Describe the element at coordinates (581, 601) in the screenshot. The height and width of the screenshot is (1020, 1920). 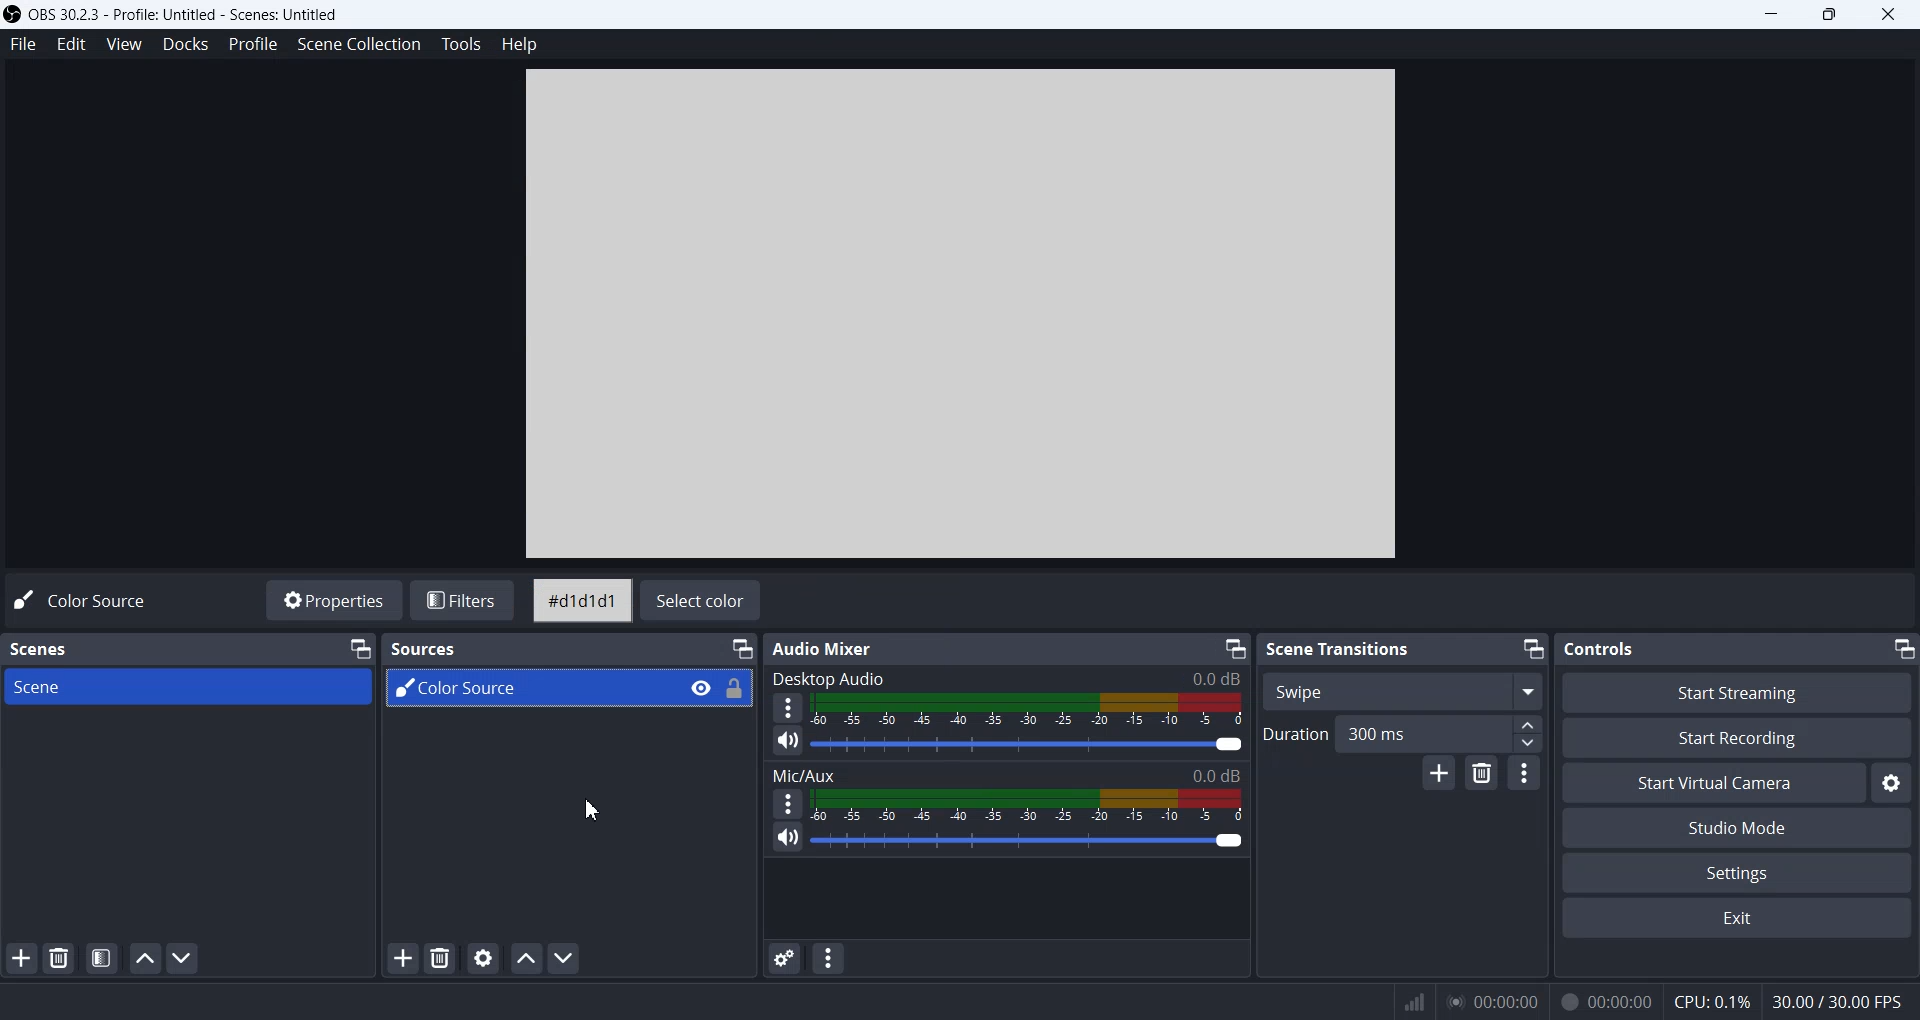
I see `#d1d1d1` at that location.